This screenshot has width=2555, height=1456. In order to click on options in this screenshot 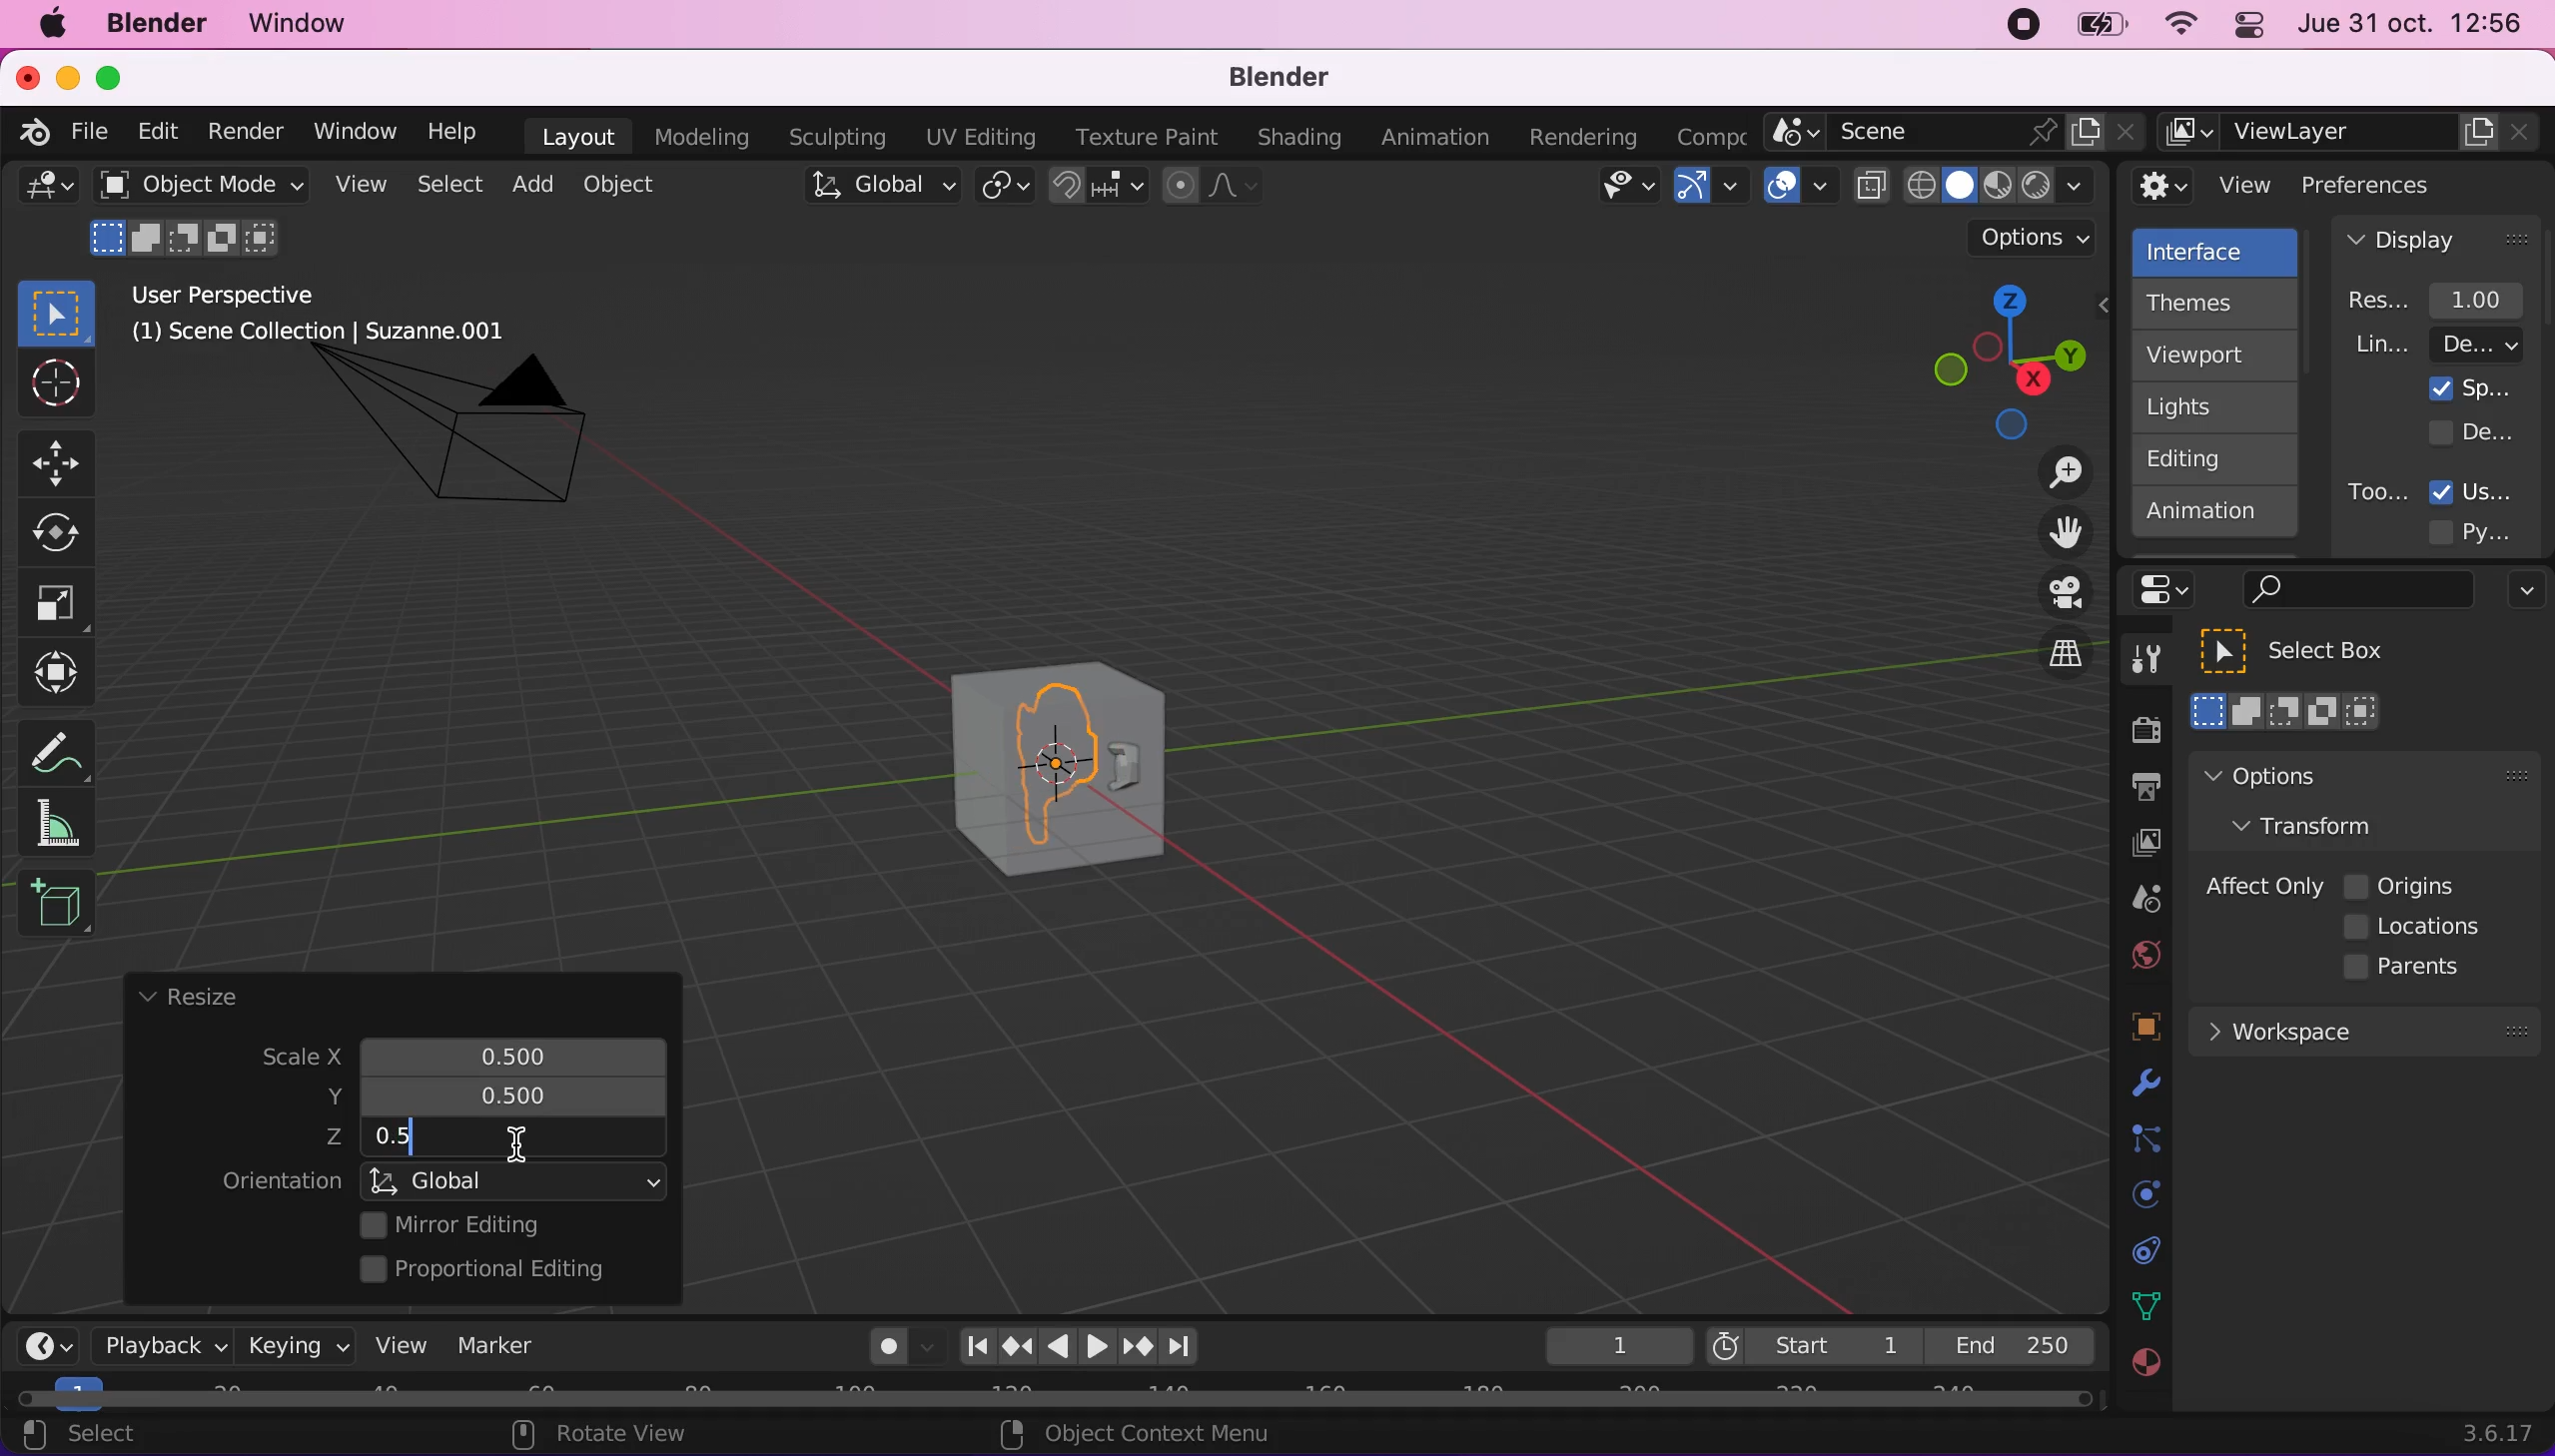, I will do `click(2036, 238)`.